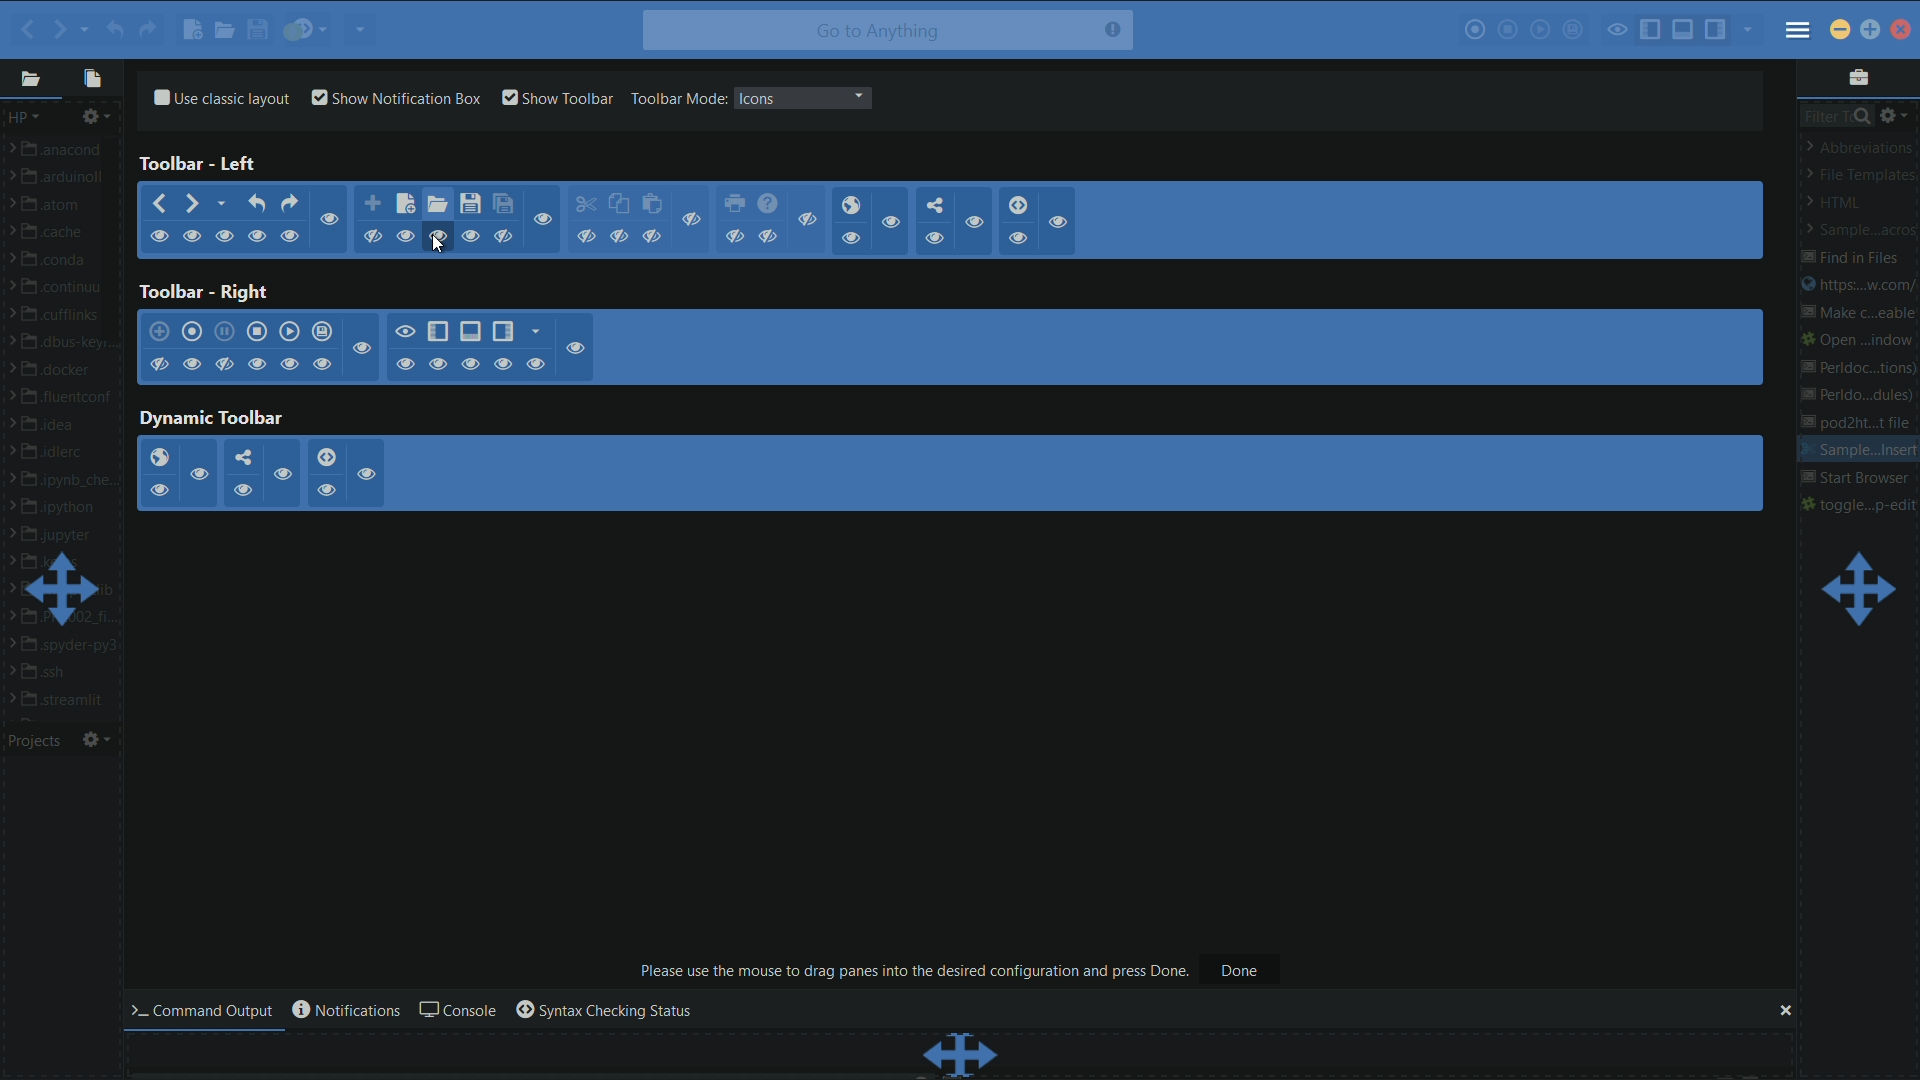  What do you see at coordinates (1838, 29) in the screenshot?
I see `minimize` at bounding box center [1838, 29].